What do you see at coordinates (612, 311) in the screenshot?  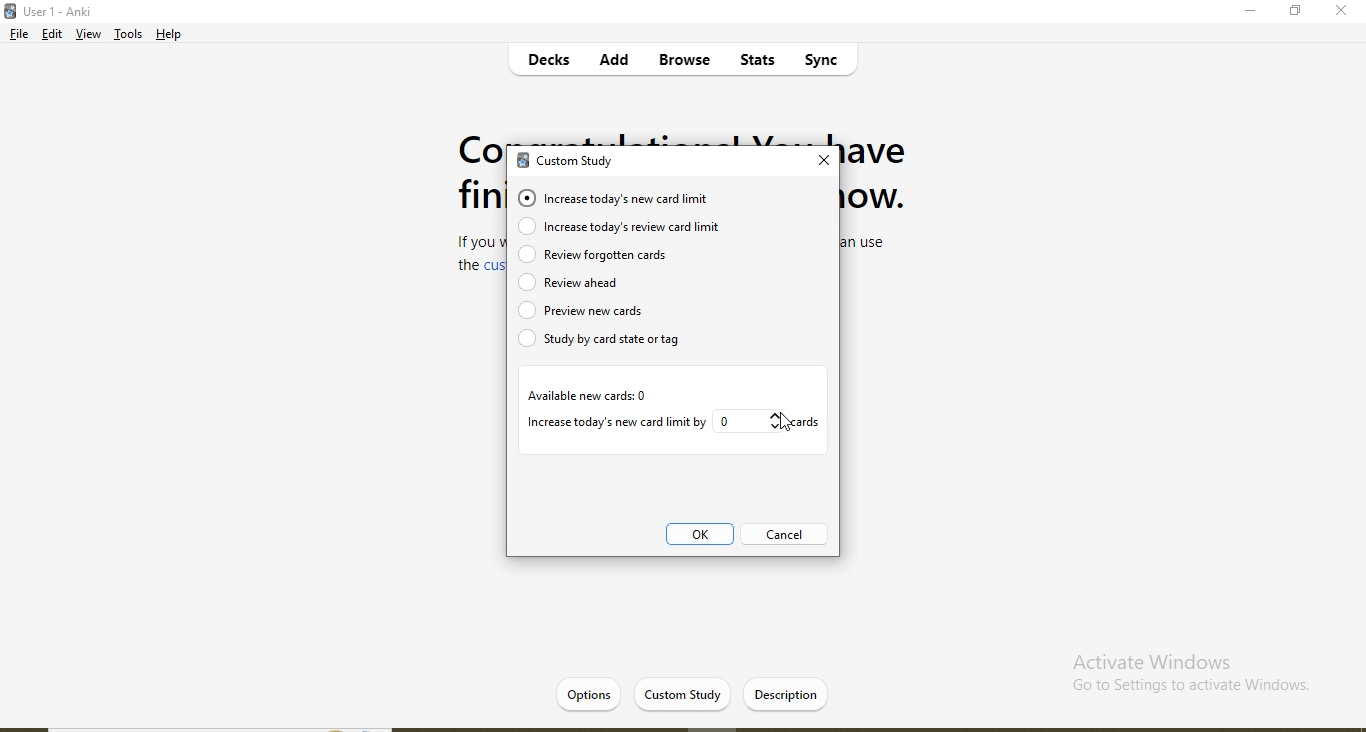 I see `preview new cards` at bounding box center [612, 311].